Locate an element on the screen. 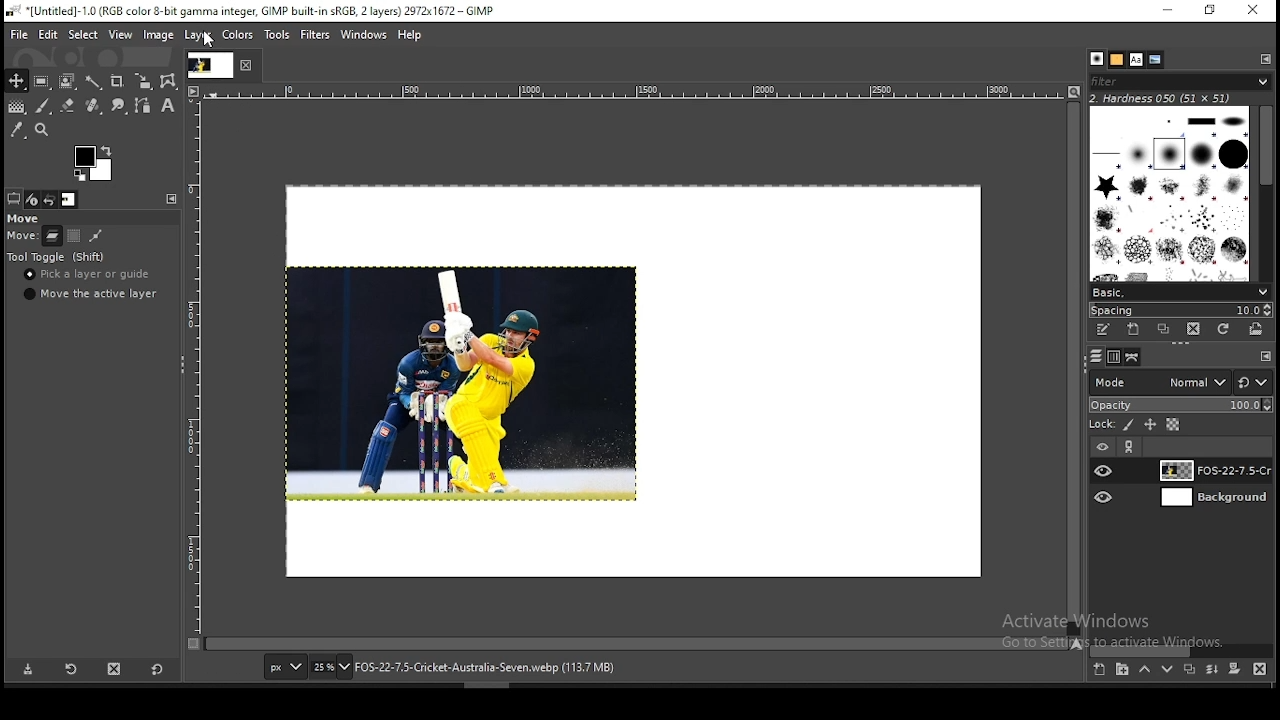 The width and height of the screenshot is (1280, 720). close is located at coordinates (247, 66).